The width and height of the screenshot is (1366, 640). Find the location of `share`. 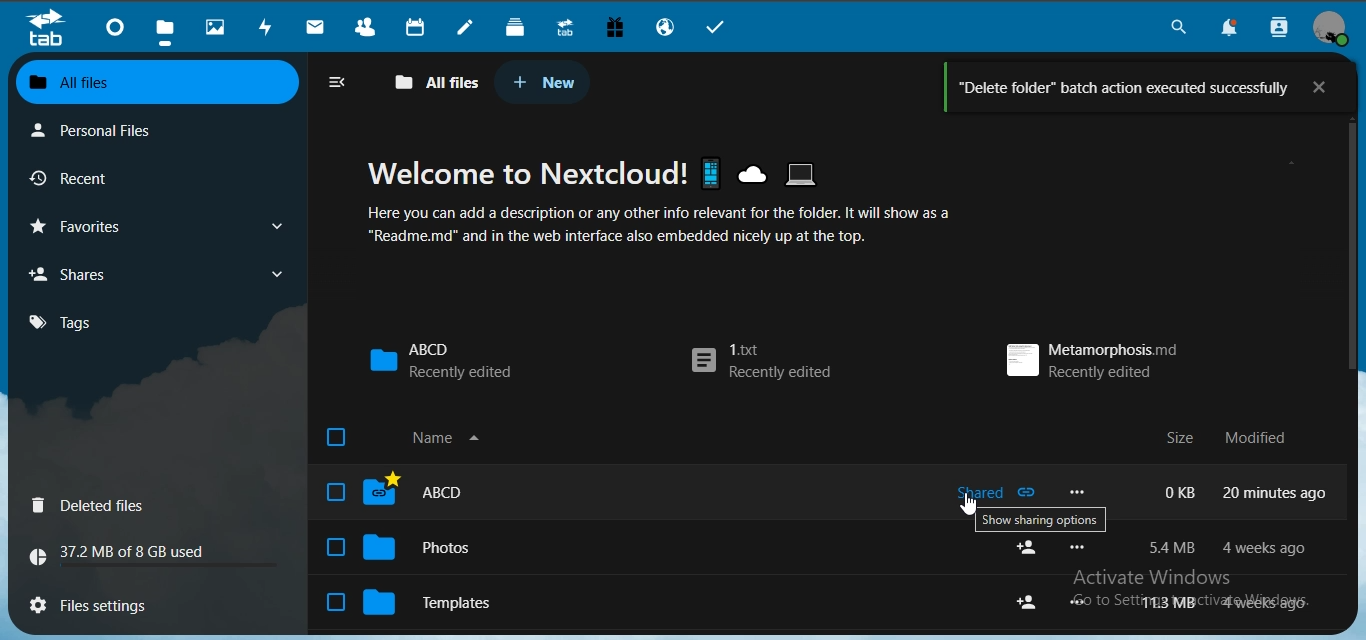

share is located at coordinates (1030, 550).